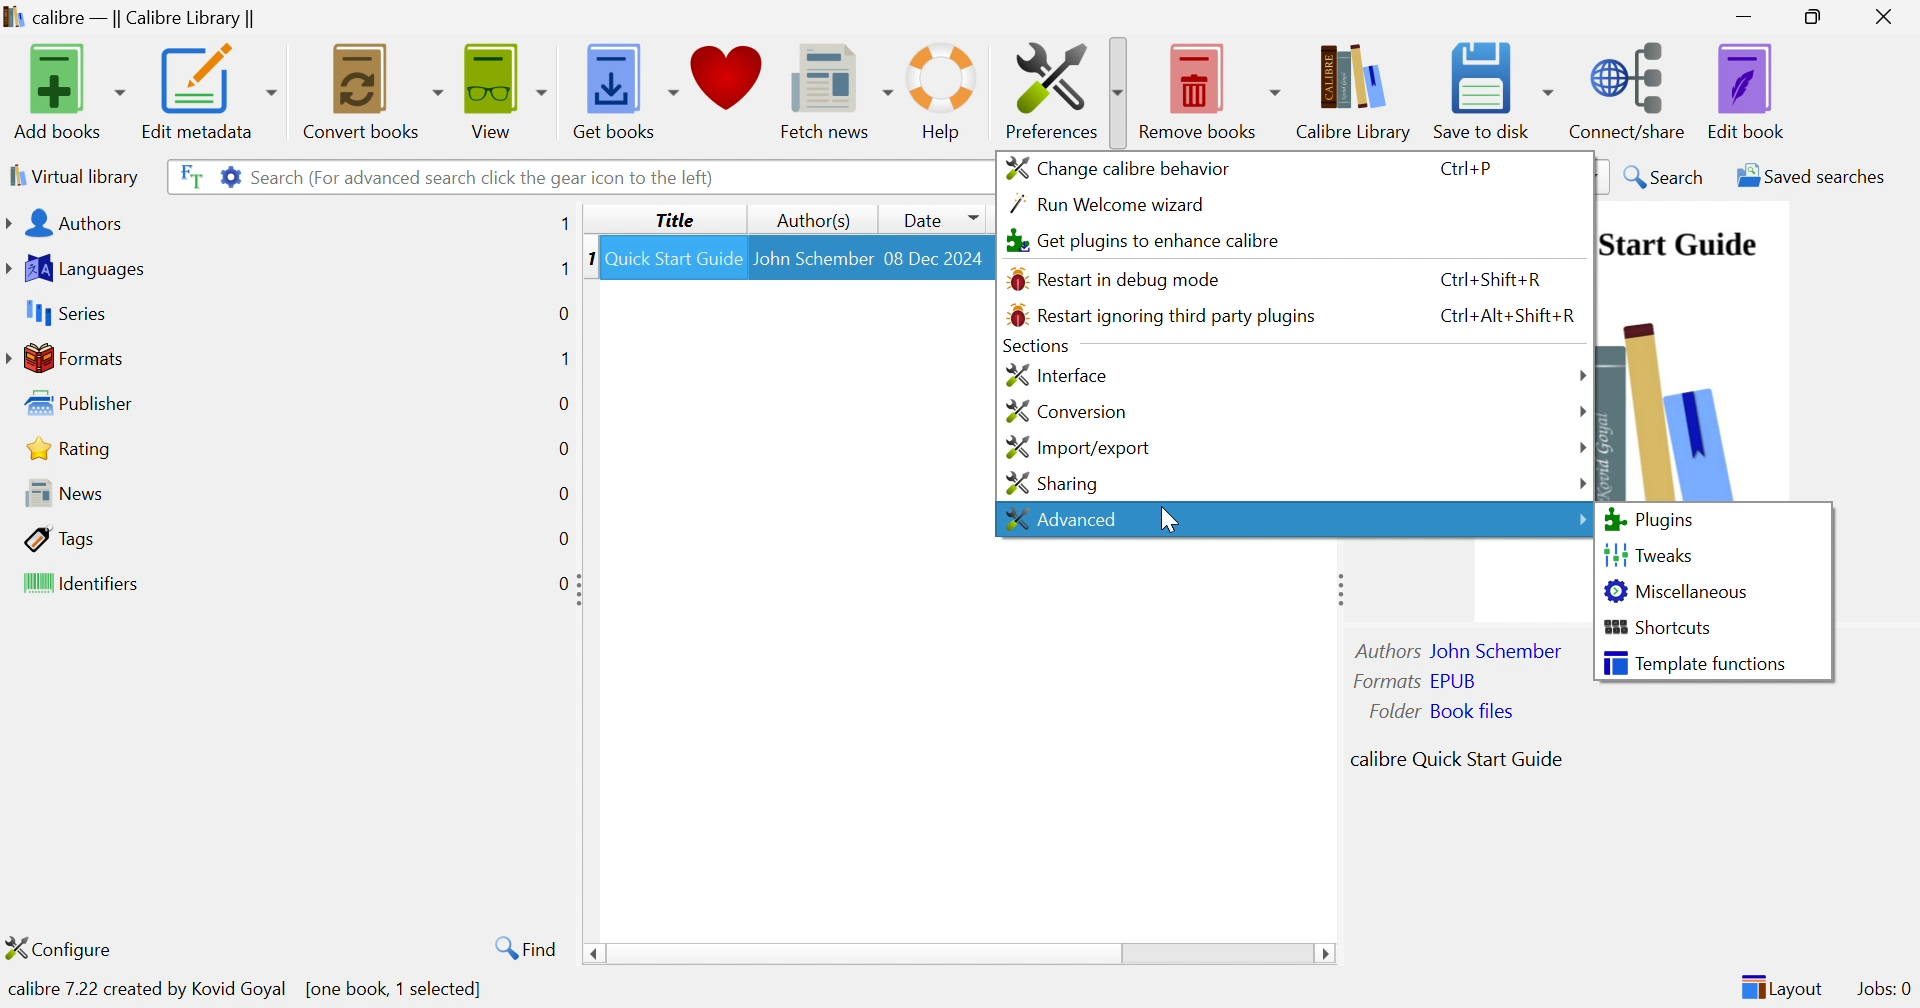  What do you see at coordinates (563, 311) in the screenshot?
I see `0` at bounding box center [563, 311].